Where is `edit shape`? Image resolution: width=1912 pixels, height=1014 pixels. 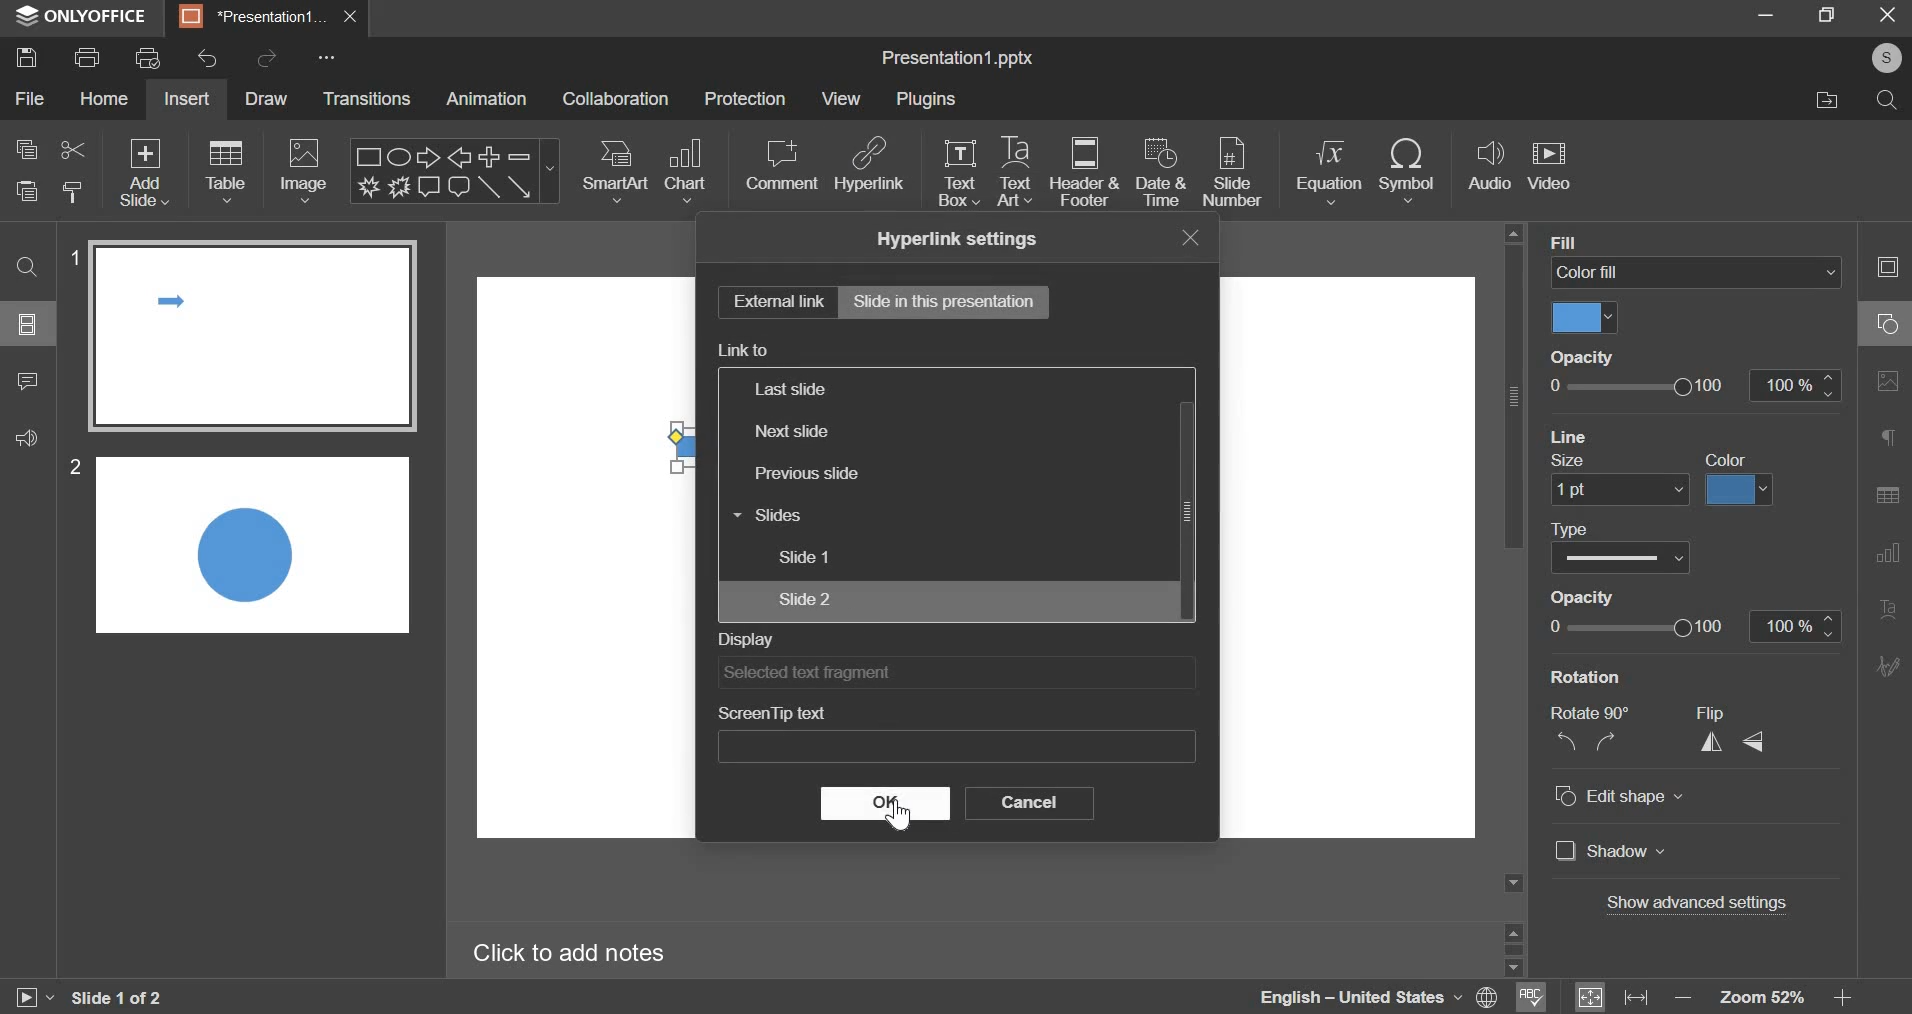
edit shape is located at coordinates (1627, 796).